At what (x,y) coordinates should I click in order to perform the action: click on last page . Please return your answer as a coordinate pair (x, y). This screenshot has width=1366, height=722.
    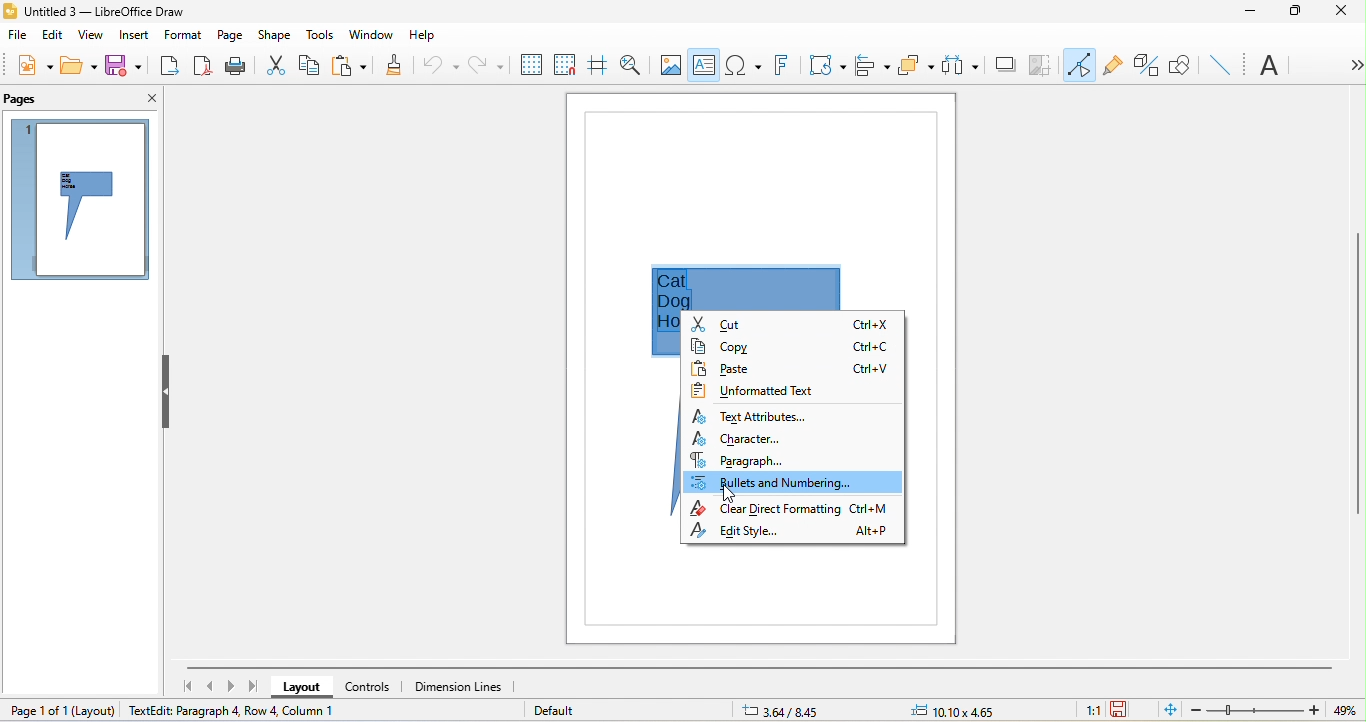
    Looking at the image, I should click on (254, 689).